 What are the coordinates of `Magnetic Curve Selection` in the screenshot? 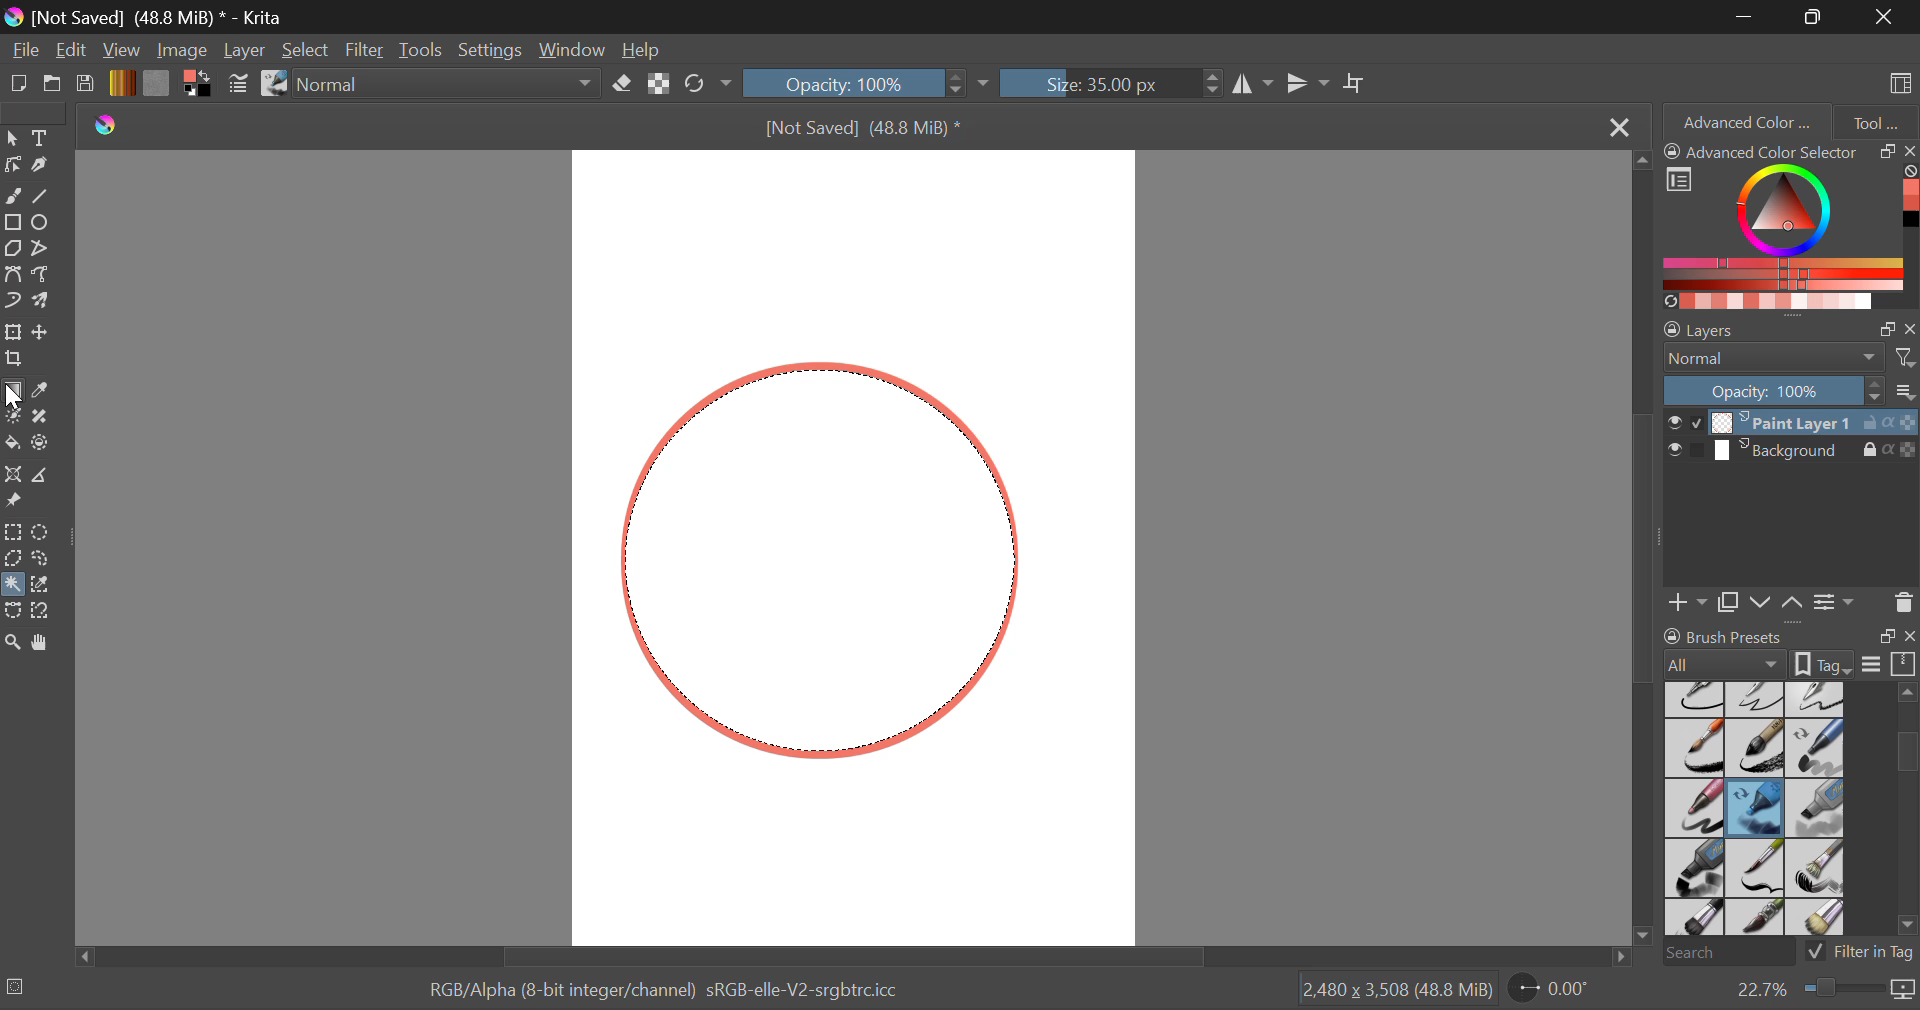 It's located at (48, 611).